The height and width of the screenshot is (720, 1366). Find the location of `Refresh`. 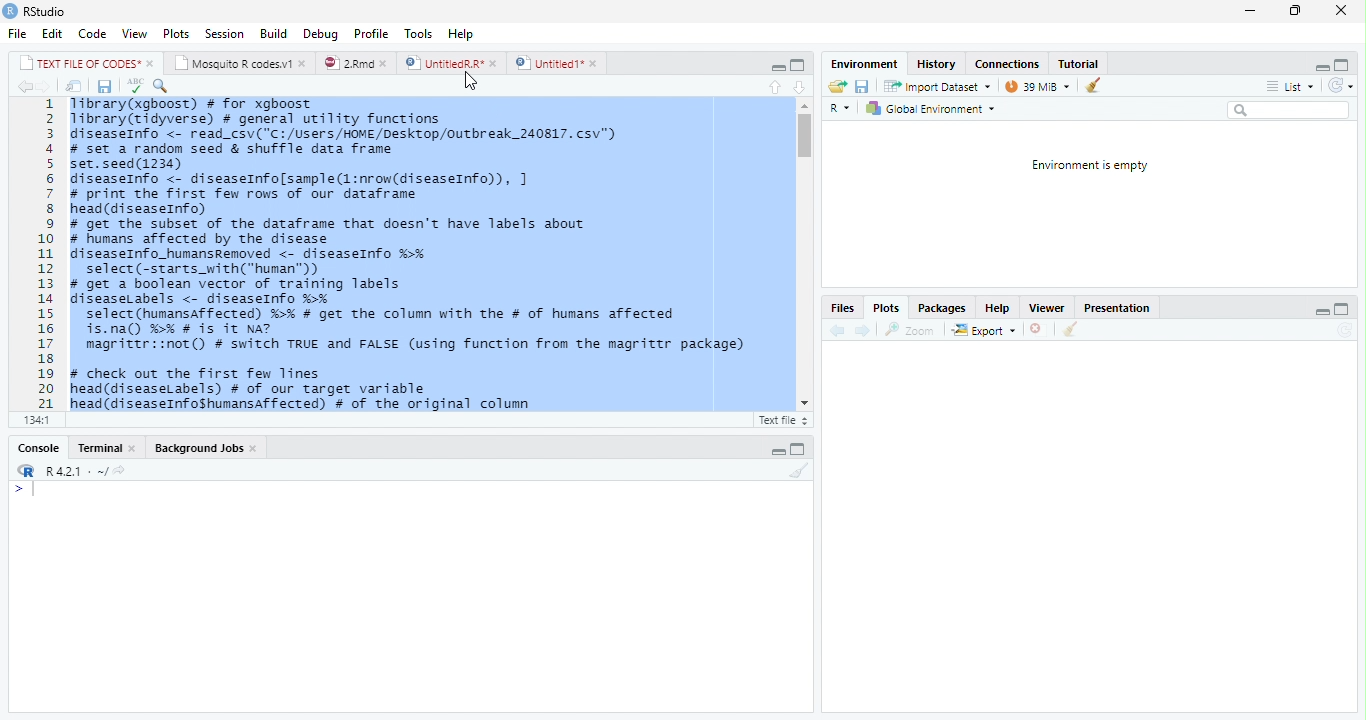

Refresh is located at coordinates (1340, 84).